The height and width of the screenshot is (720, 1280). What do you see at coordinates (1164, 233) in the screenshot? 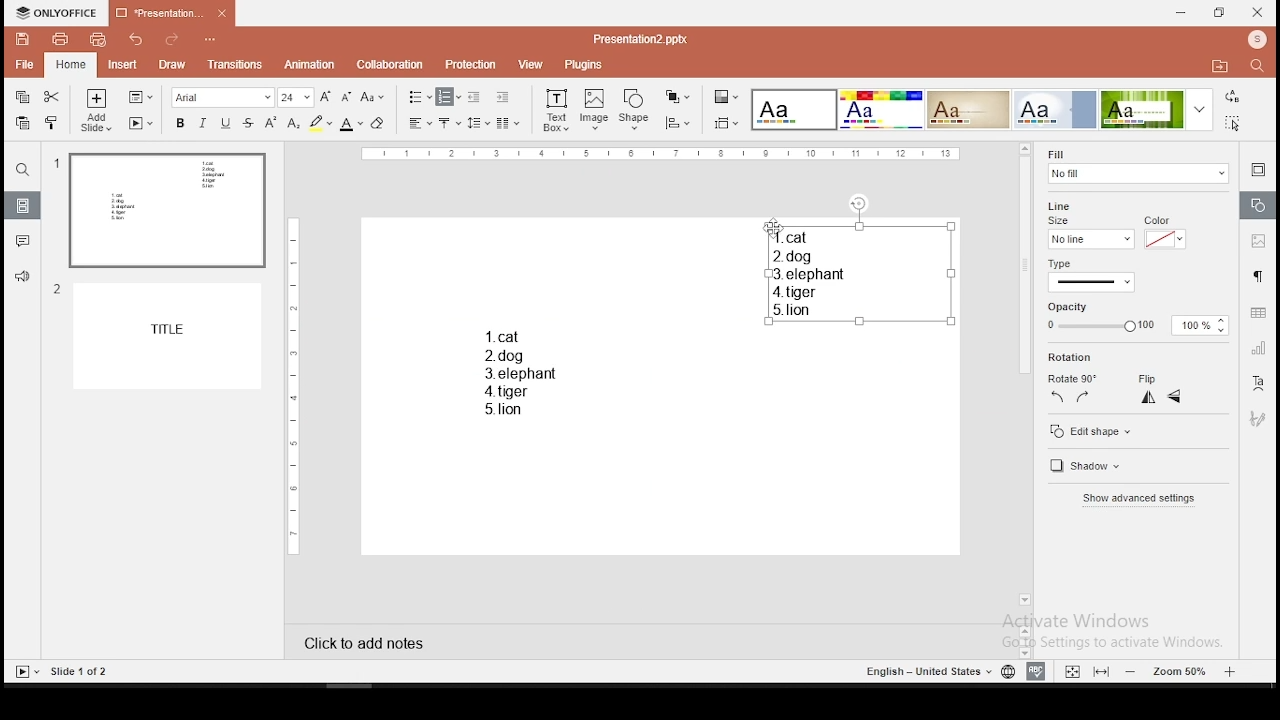
I see `line color` at bounding box center [1164, 233].